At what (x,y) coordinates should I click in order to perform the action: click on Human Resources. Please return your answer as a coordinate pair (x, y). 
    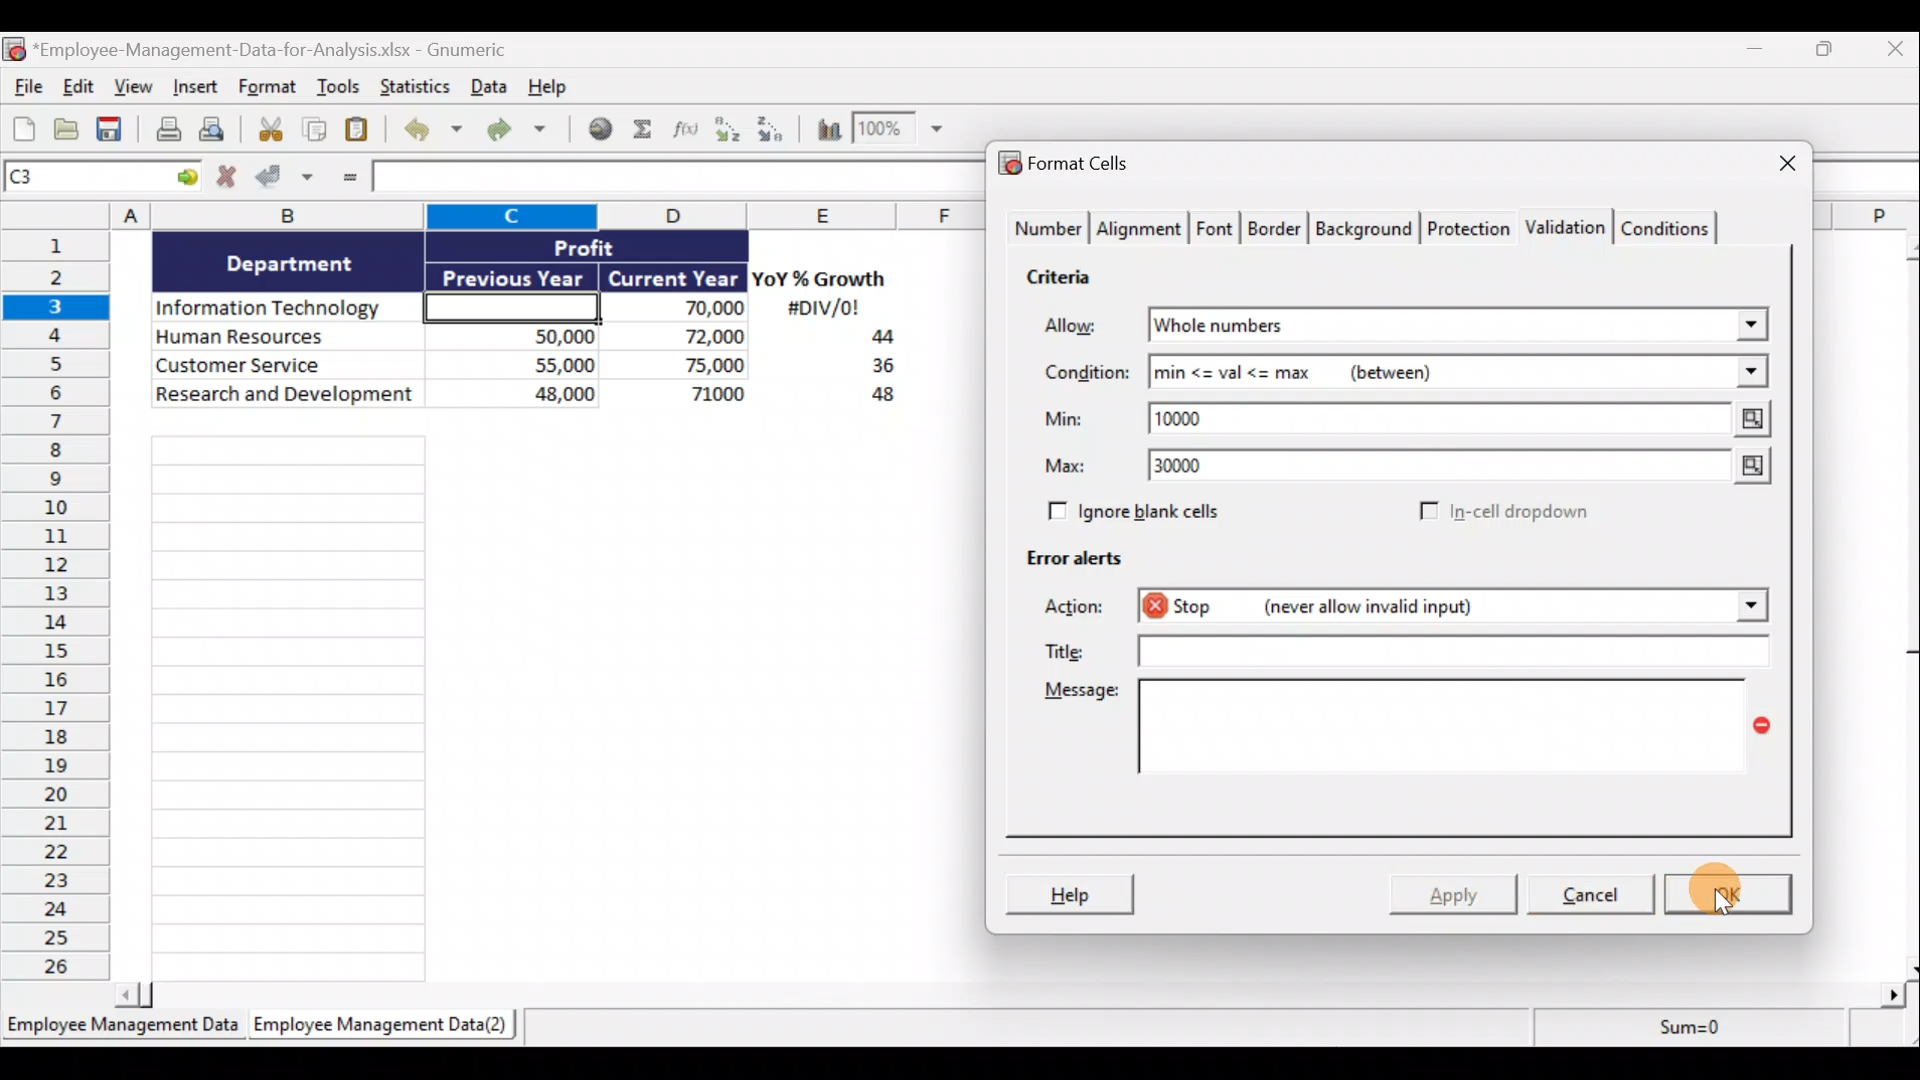
    Looking at the image, I should click on (283, 338).